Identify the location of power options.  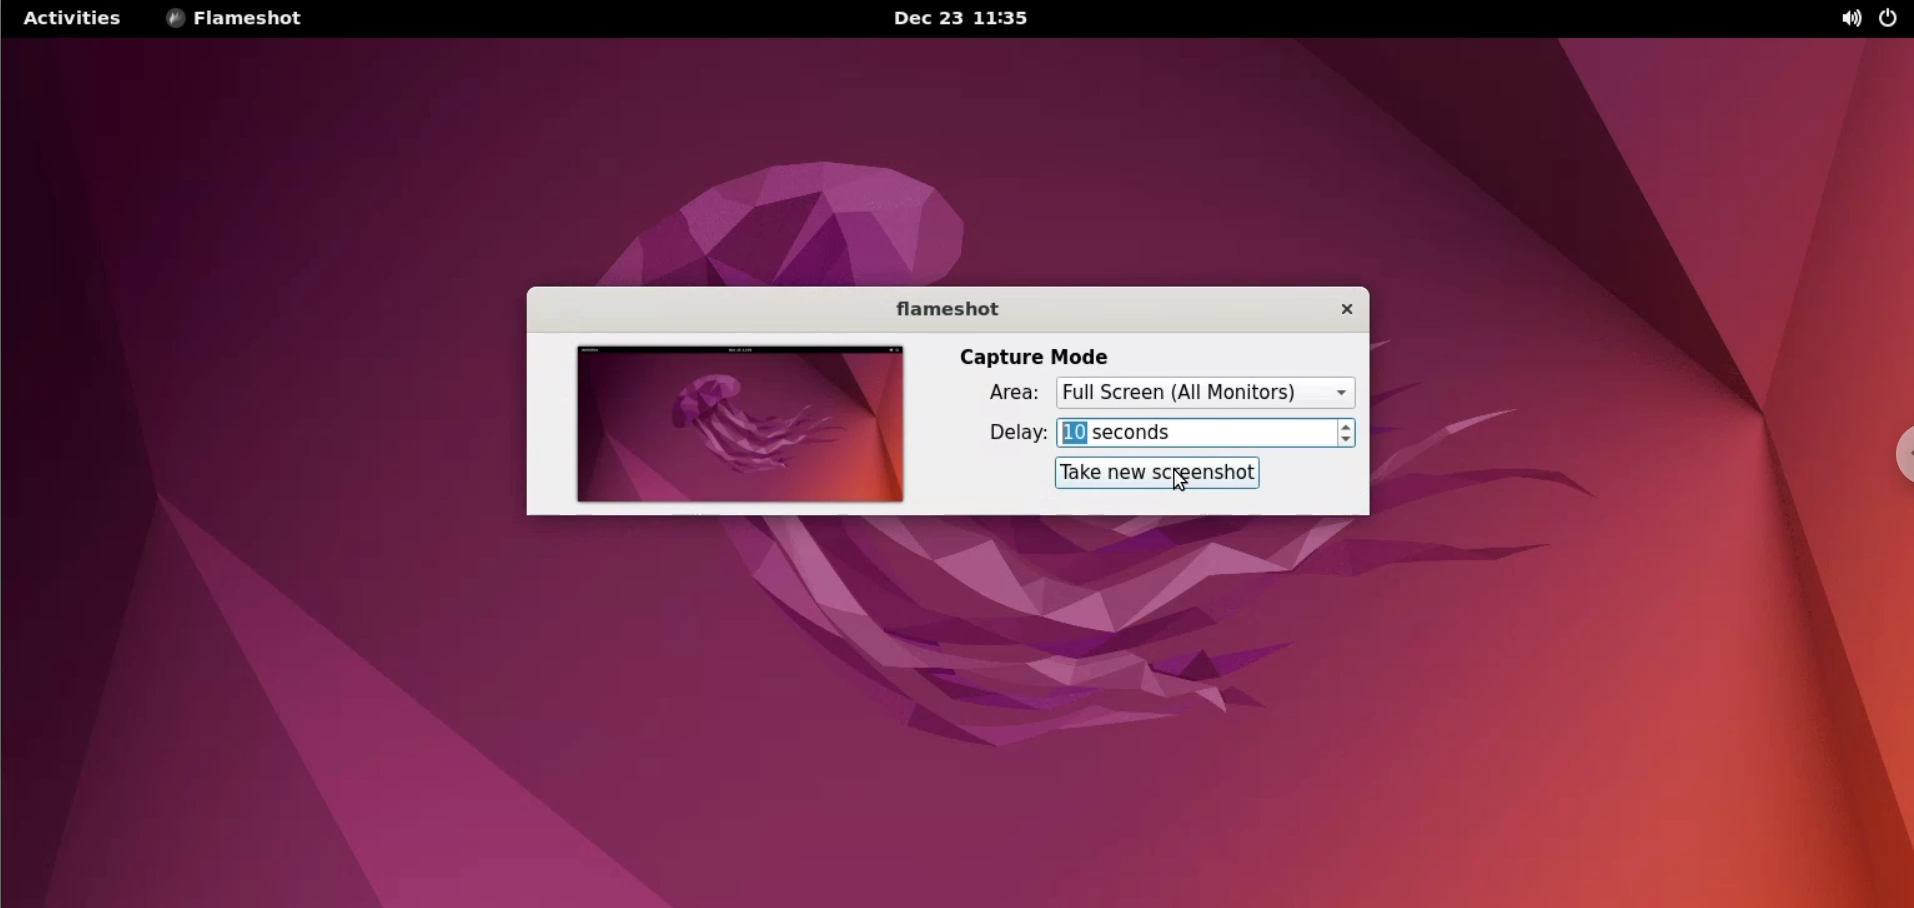
(1888, 19).